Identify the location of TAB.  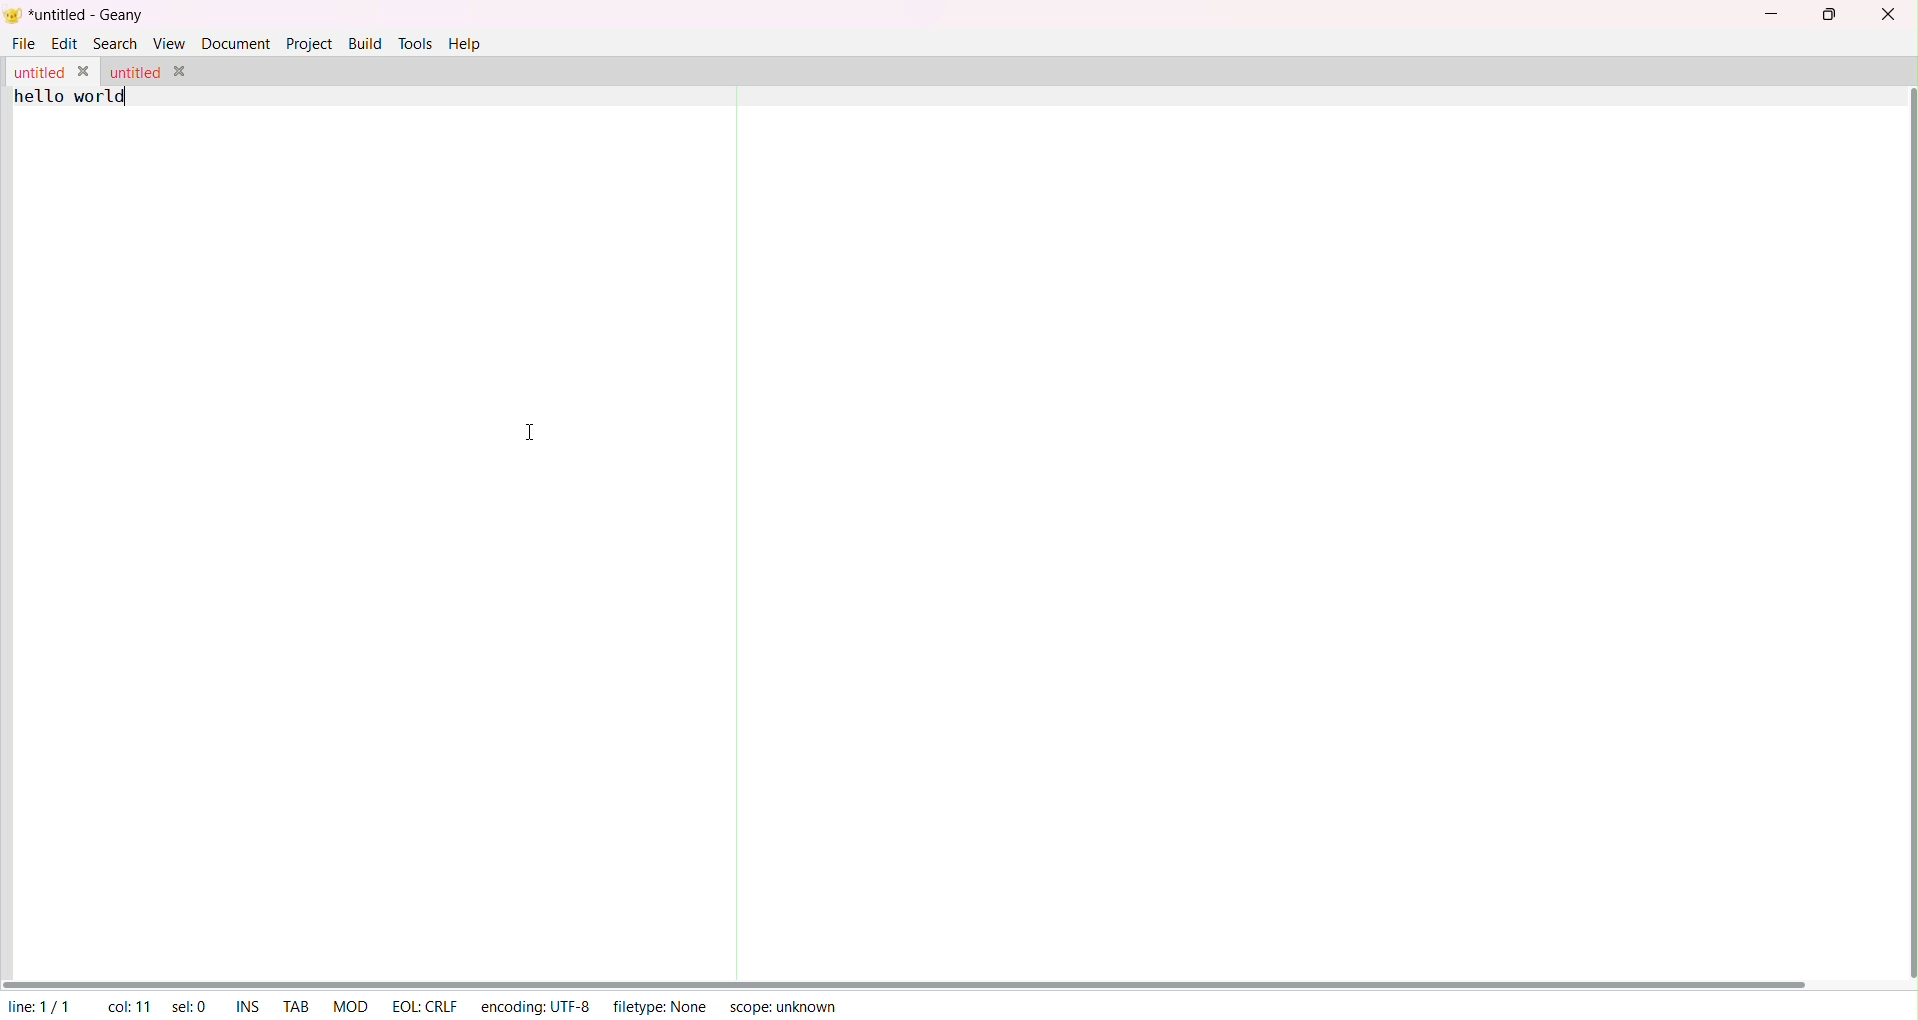
(298, 1003).